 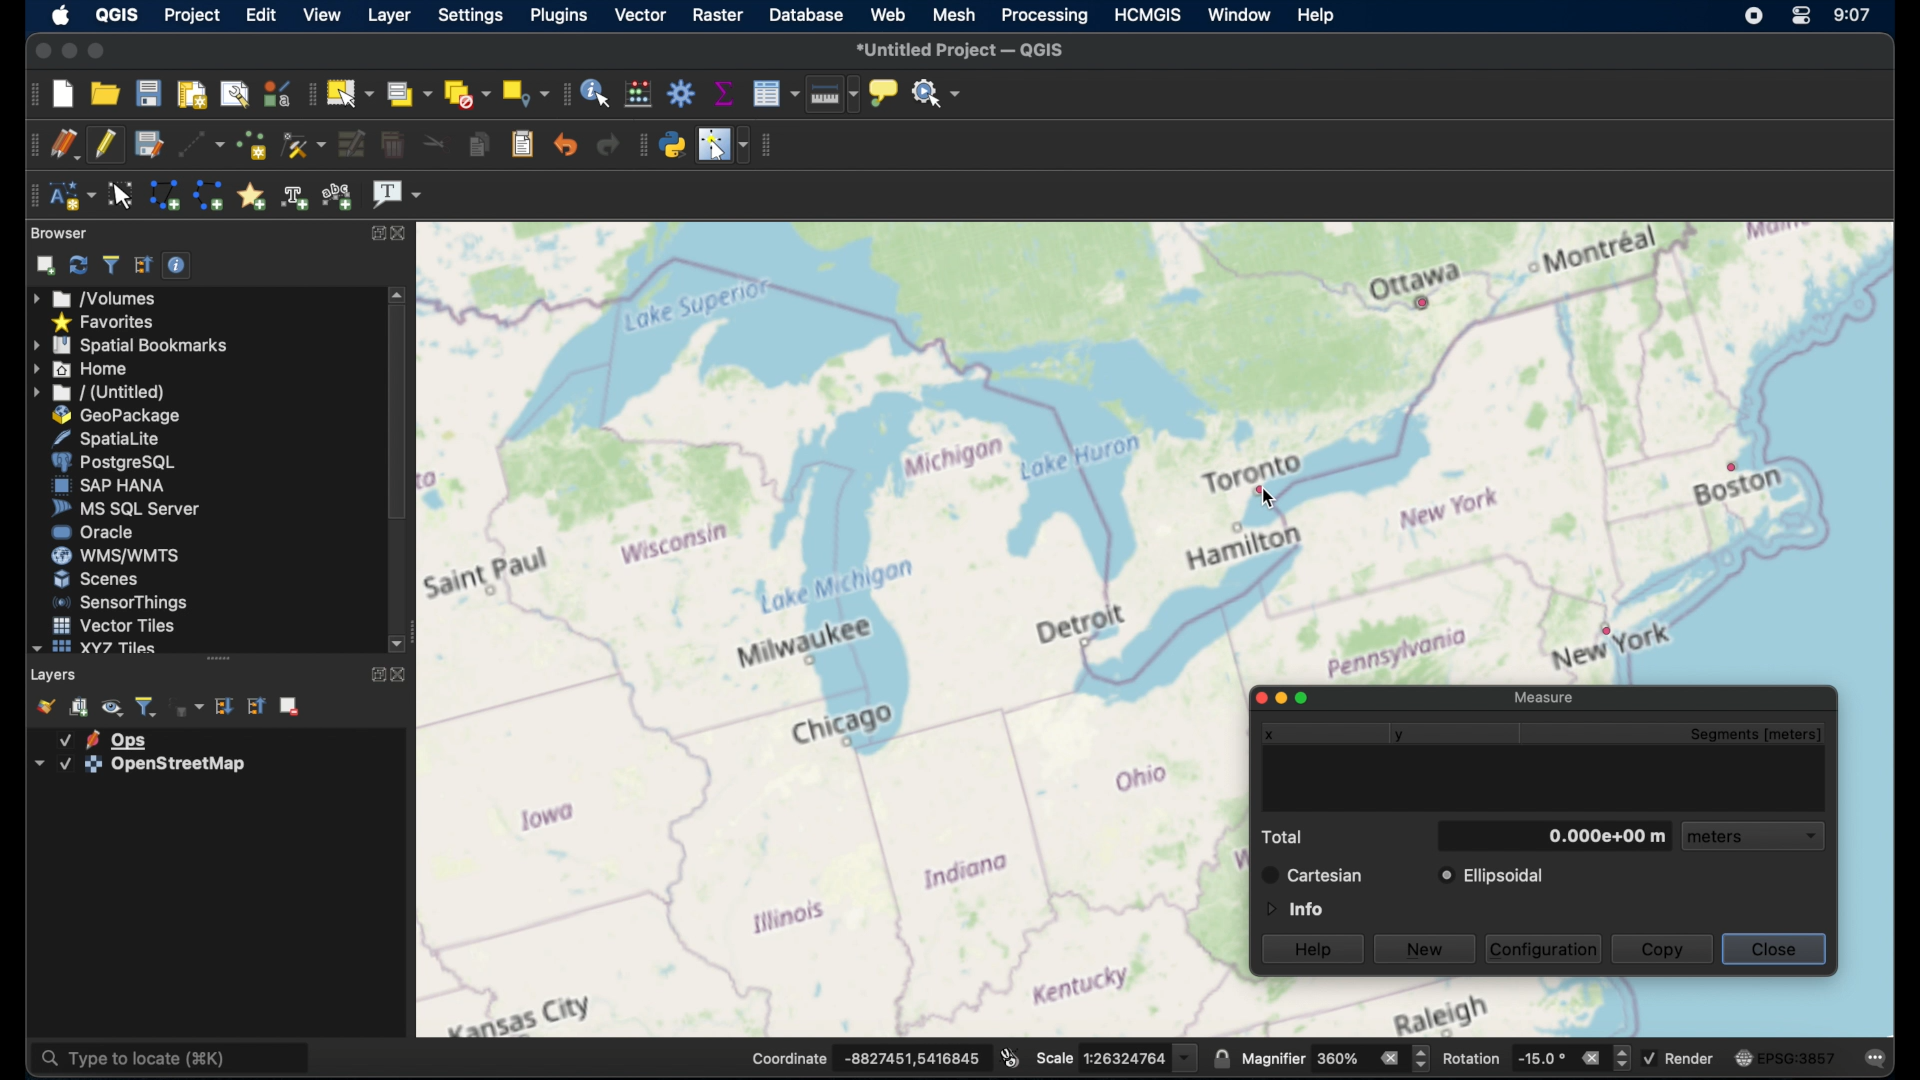 I want to click on maximize, so click(x=1307, y=700).